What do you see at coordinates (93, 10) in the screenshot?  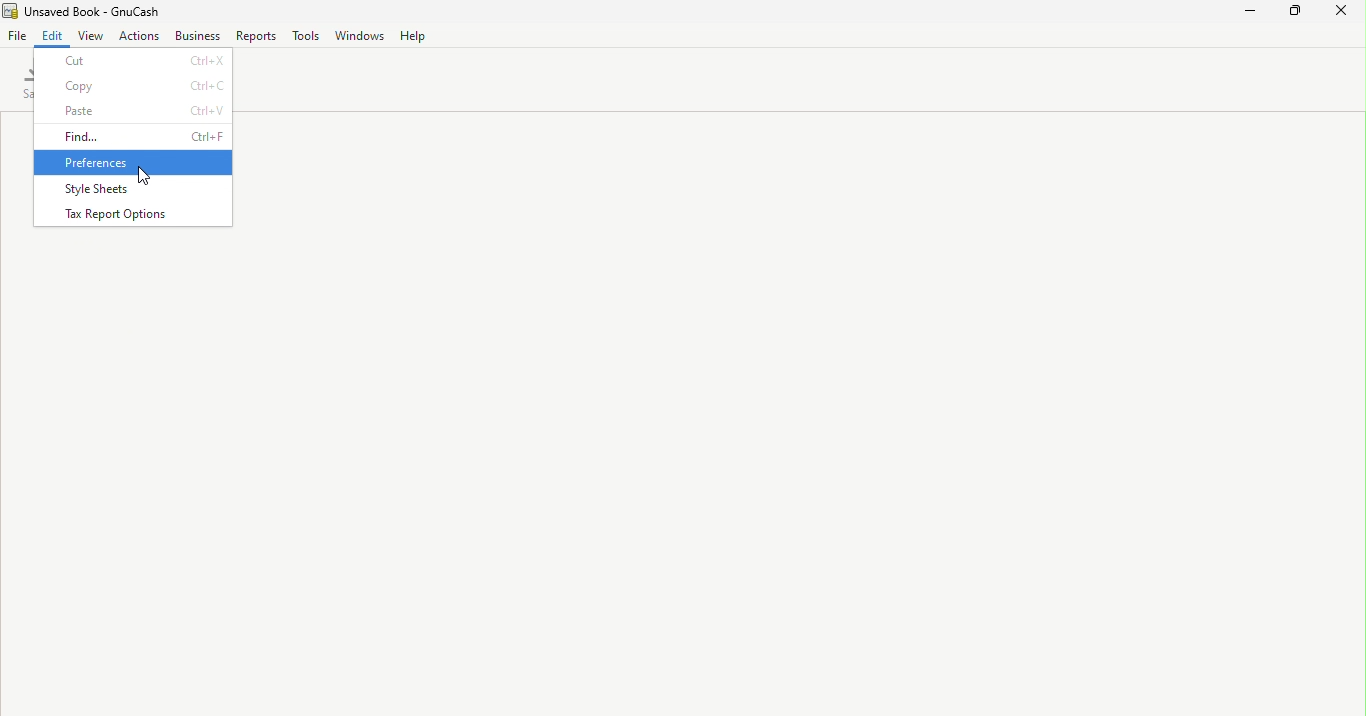 I see `File name` at bounding box center [93, 10].